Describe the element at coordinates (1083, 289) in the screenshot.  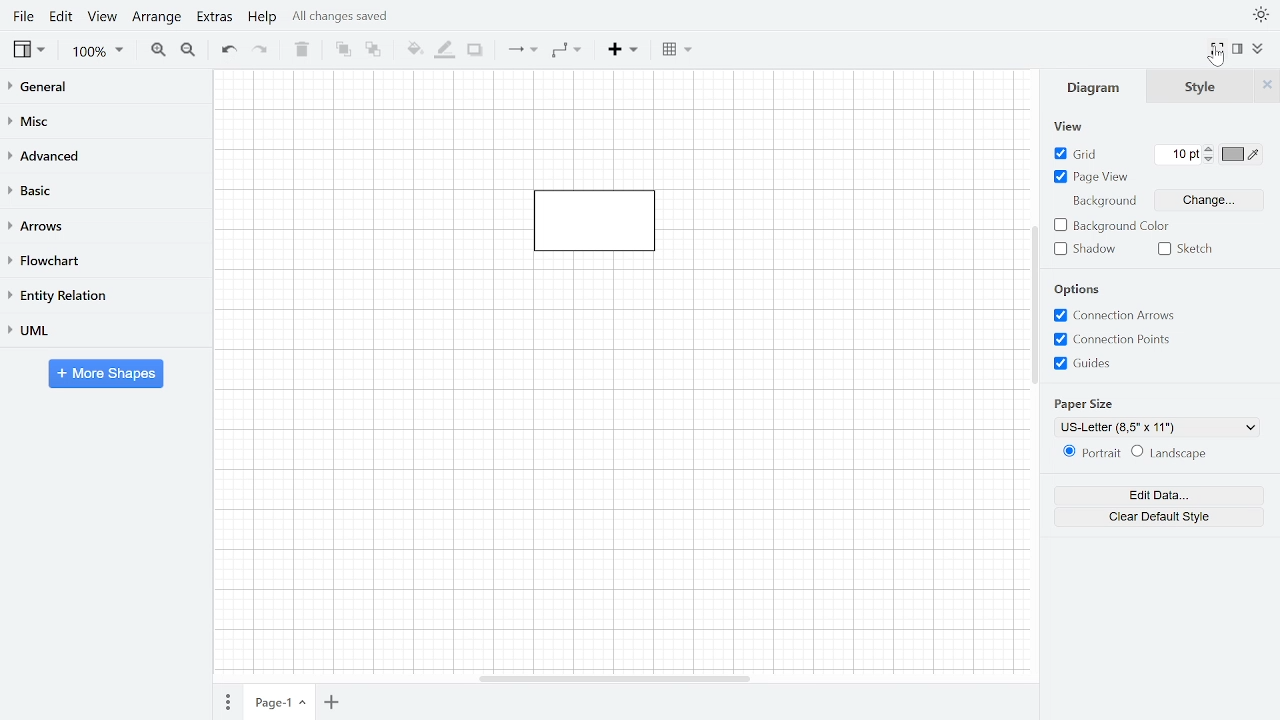
I see `Options` at that location.